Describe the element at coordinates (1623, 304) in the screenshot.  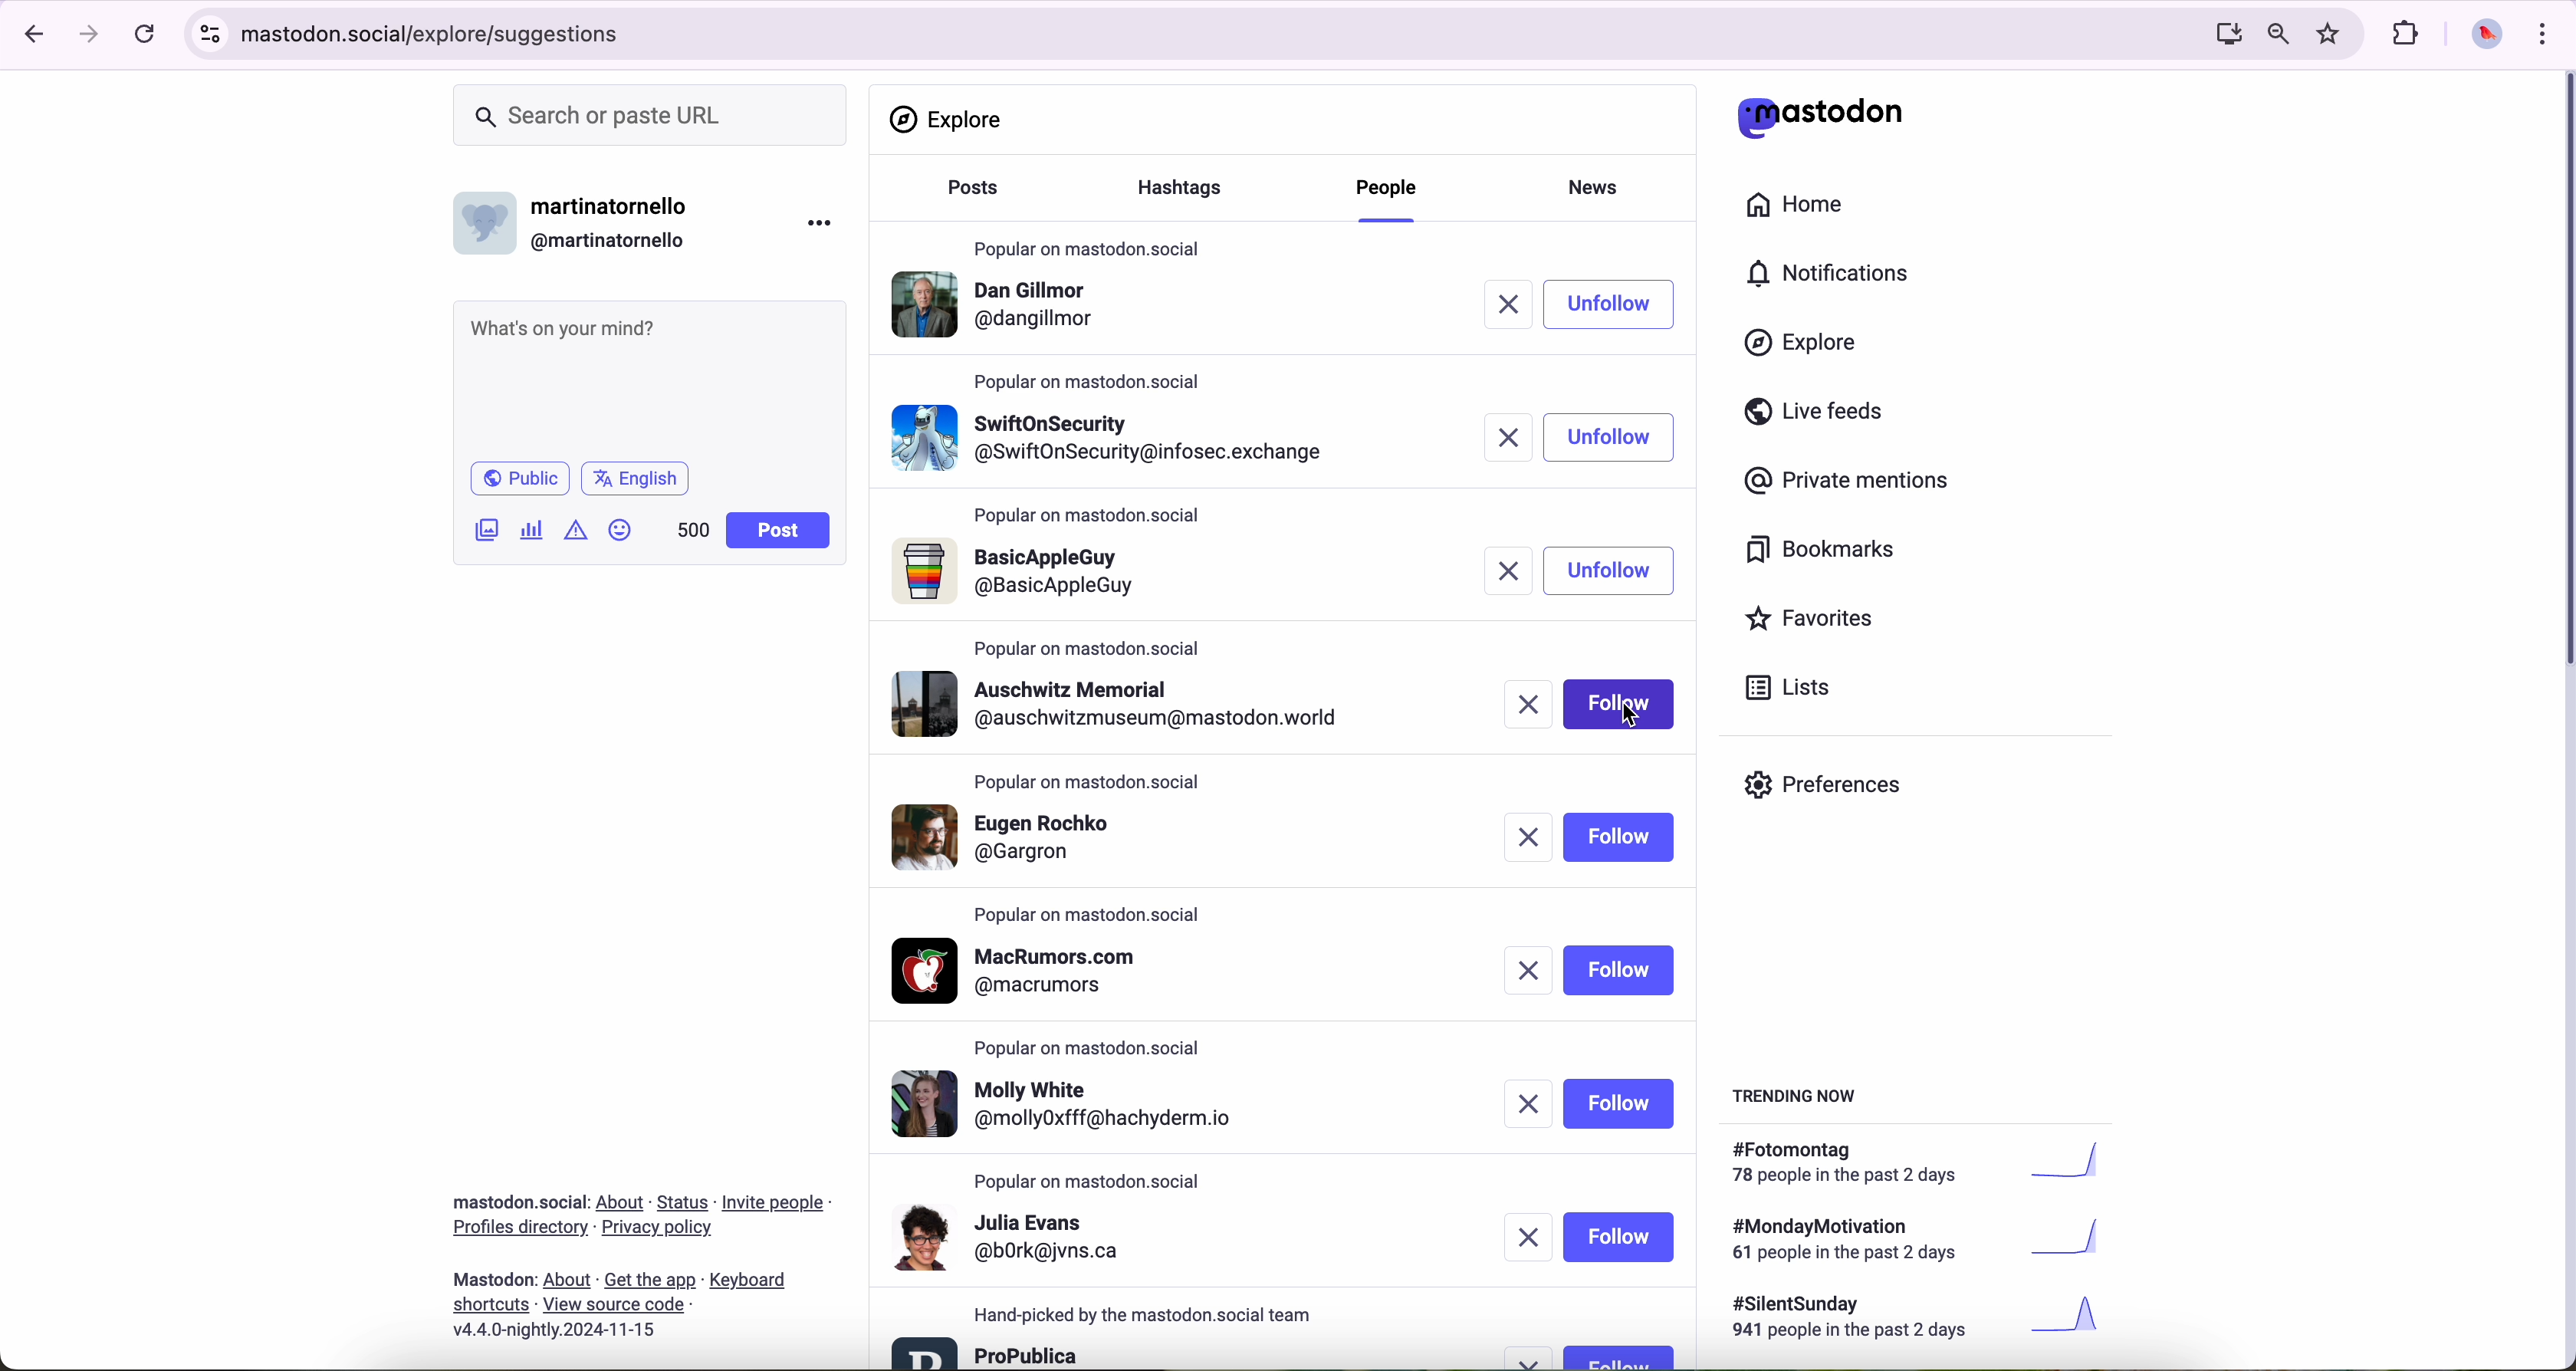
I see `click on follow button` at that location.